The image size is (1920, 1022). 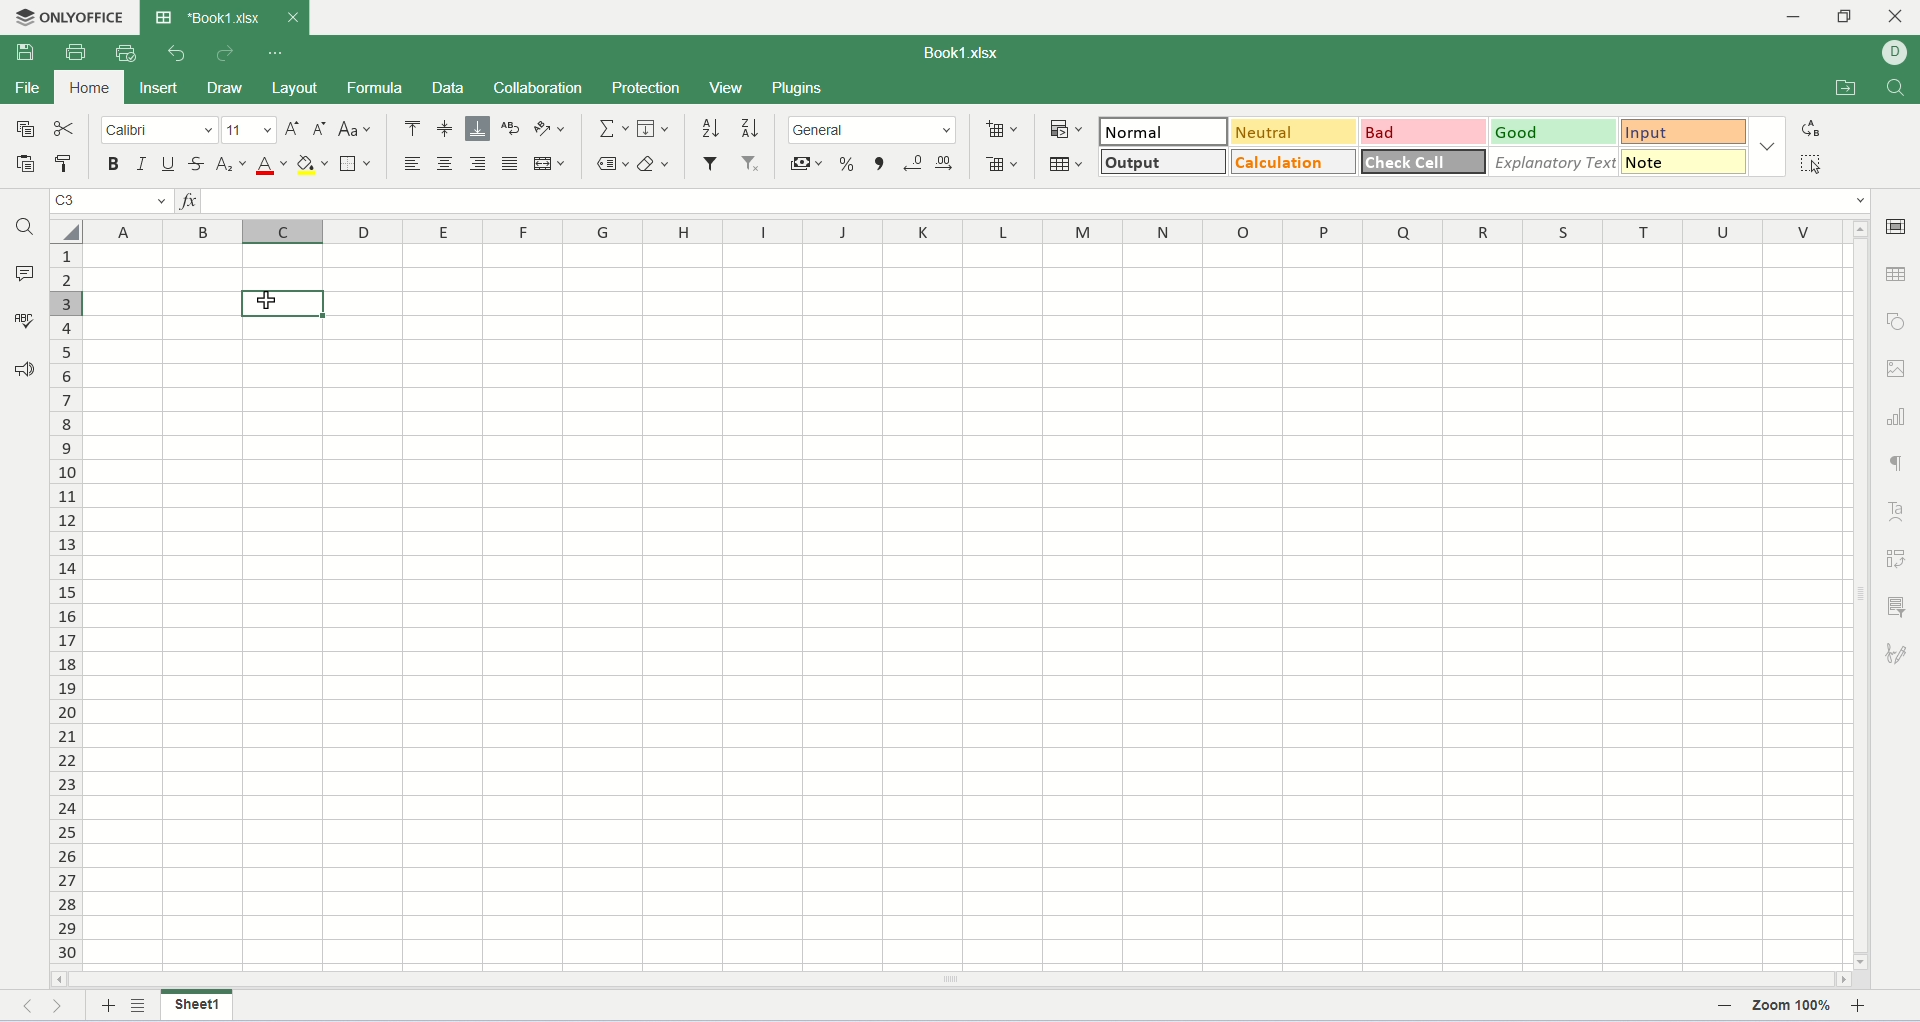 What do you see at coordinates (158, 88) in the screenshot?
I see `insert` at bounding box center [158, 88].